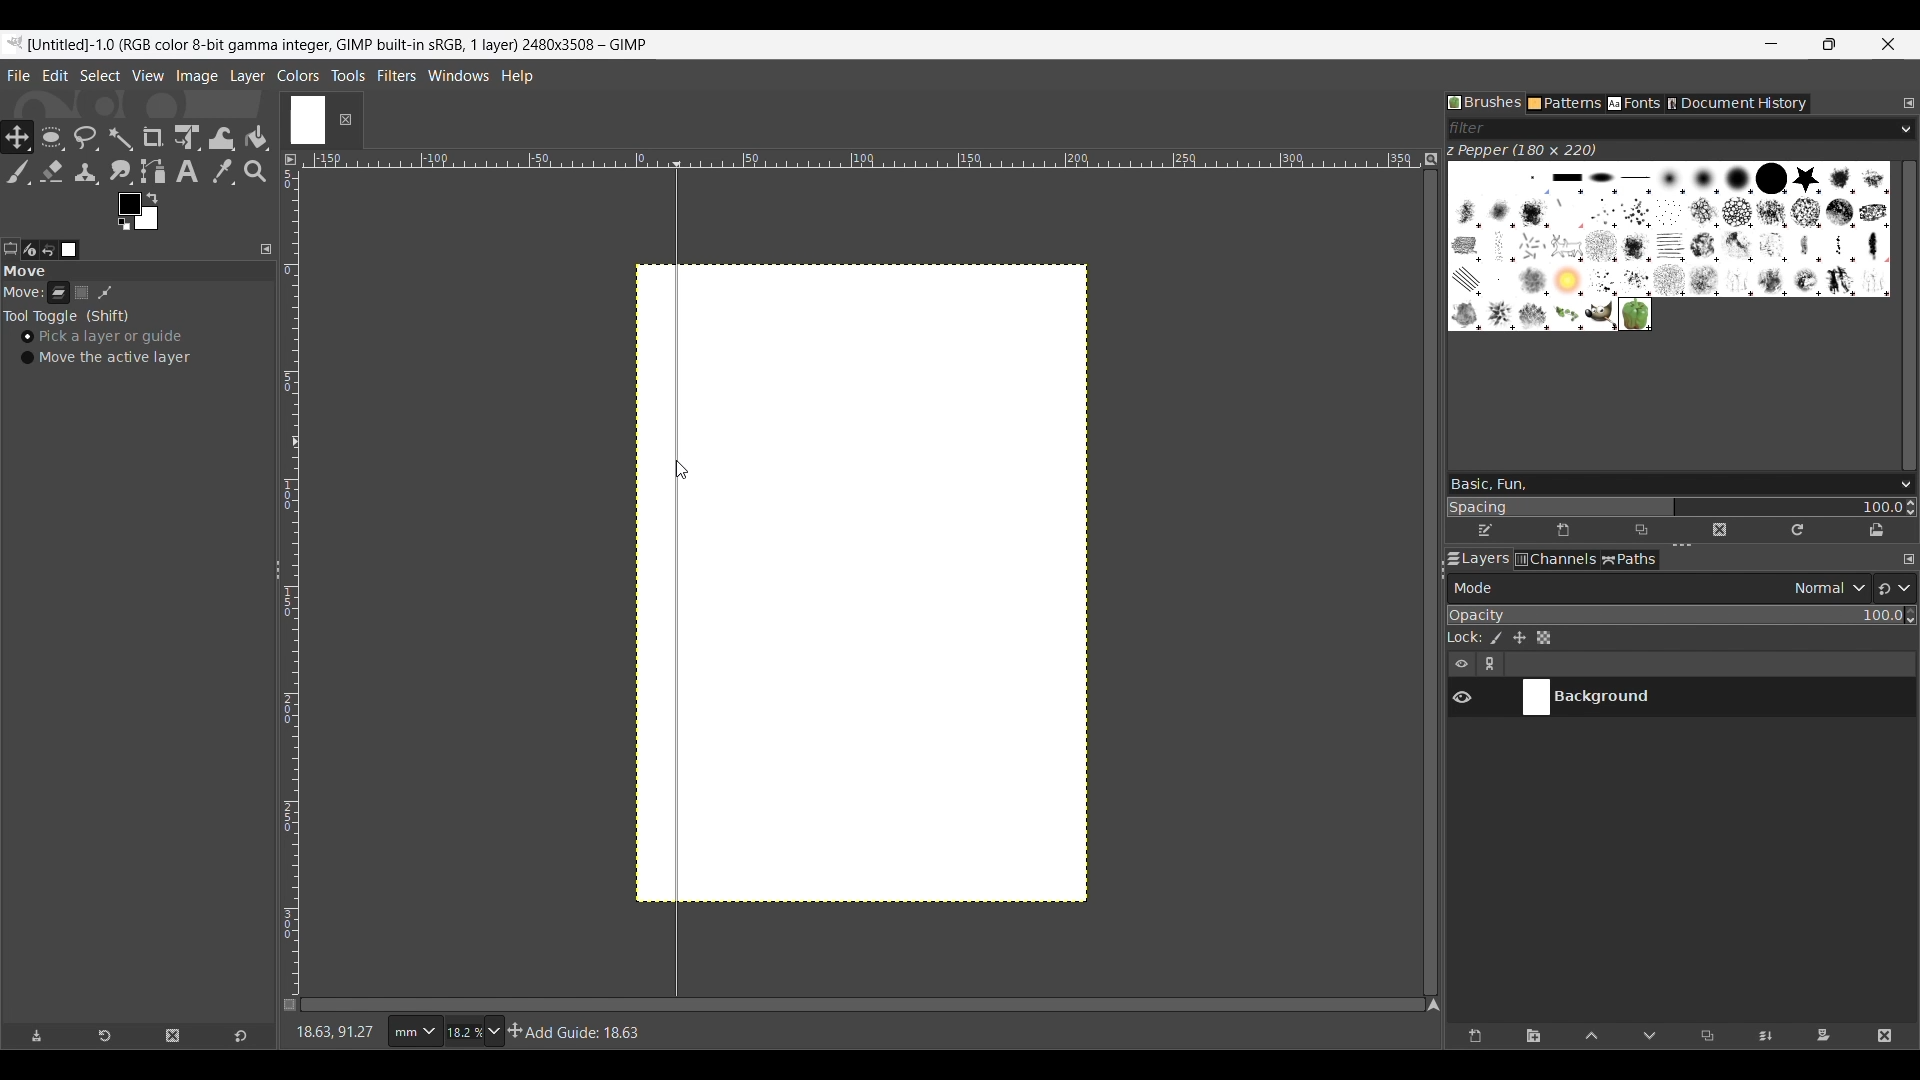  What do you see at coordinates (66, 317) in the screenshot?
I see `Tool toggle options` at bounding box center [66, 317].